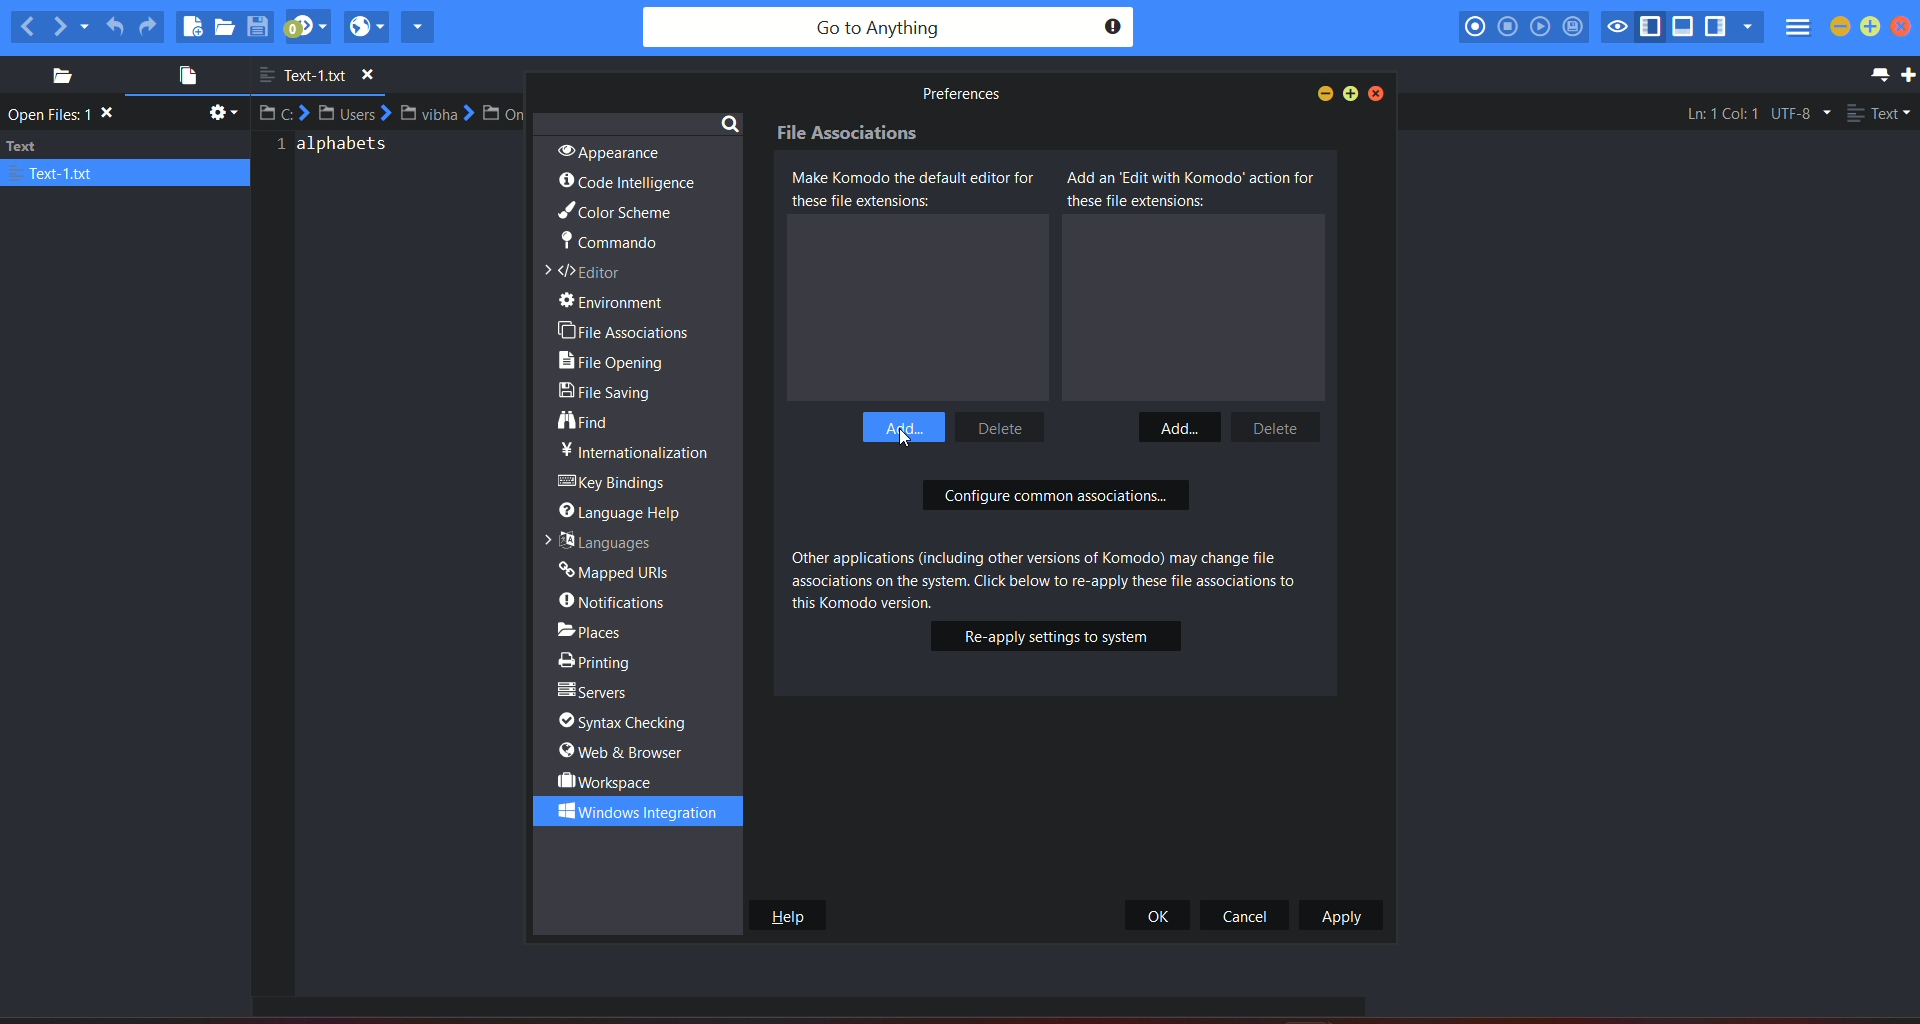 The width and height of the screenshot is (1920, 1024). I want to click on maximize, so click(1352, 93).